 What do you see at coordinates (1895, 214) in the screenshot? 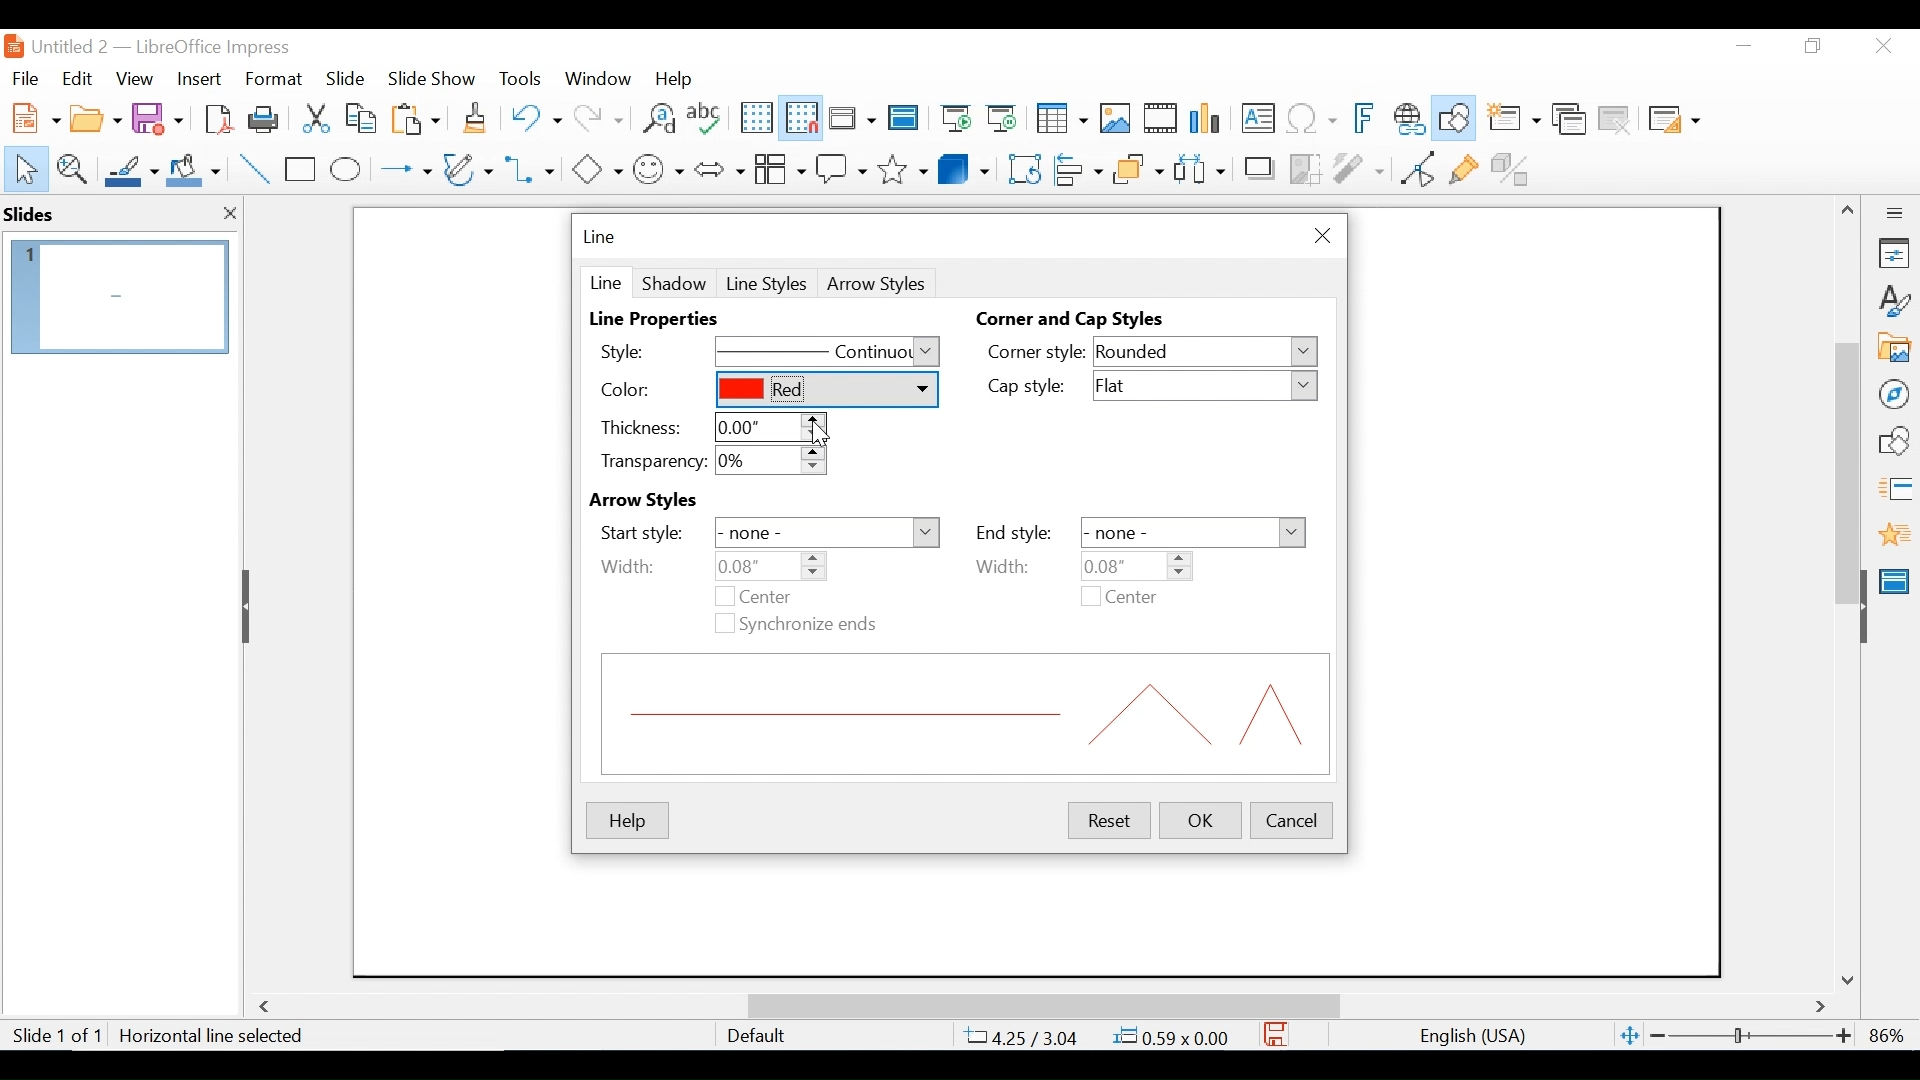
I see `Sidebar Settings` at bounding box center [1895, 214].